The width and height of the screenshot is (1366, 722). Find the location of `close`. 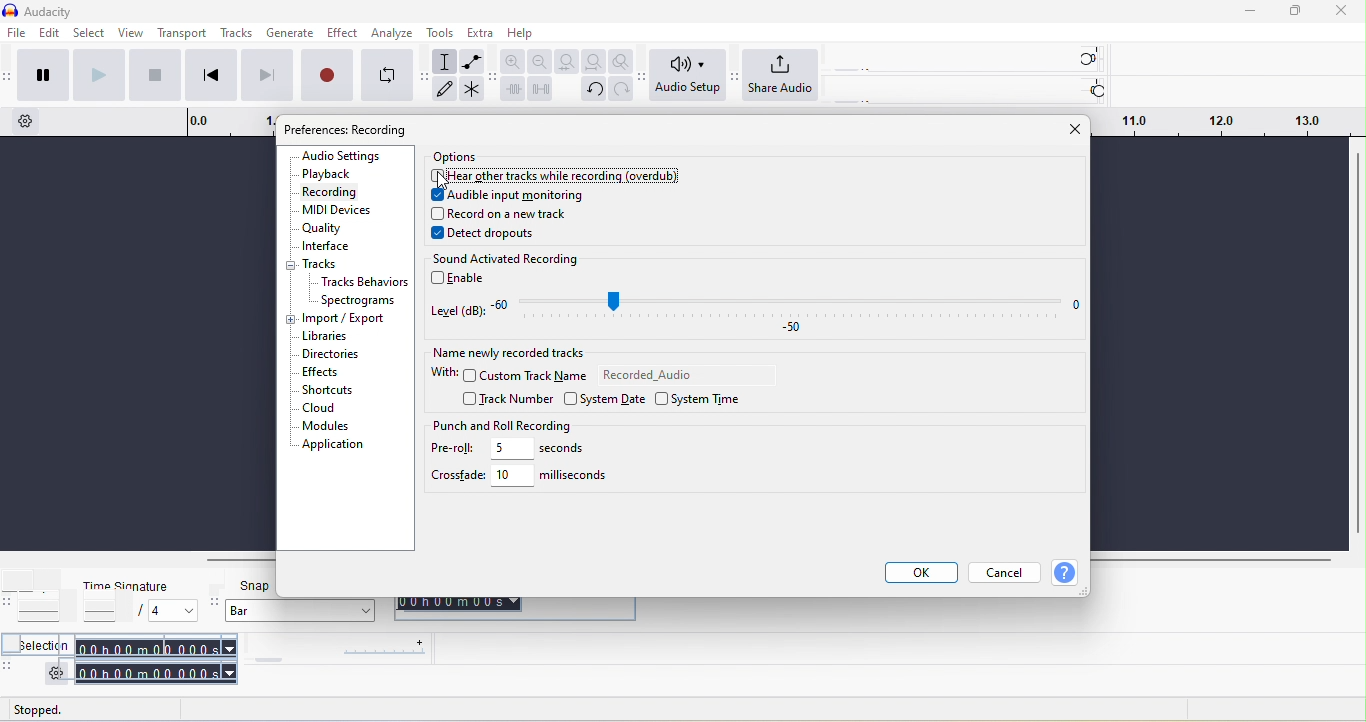

close is located at coordinates (1070, 129).